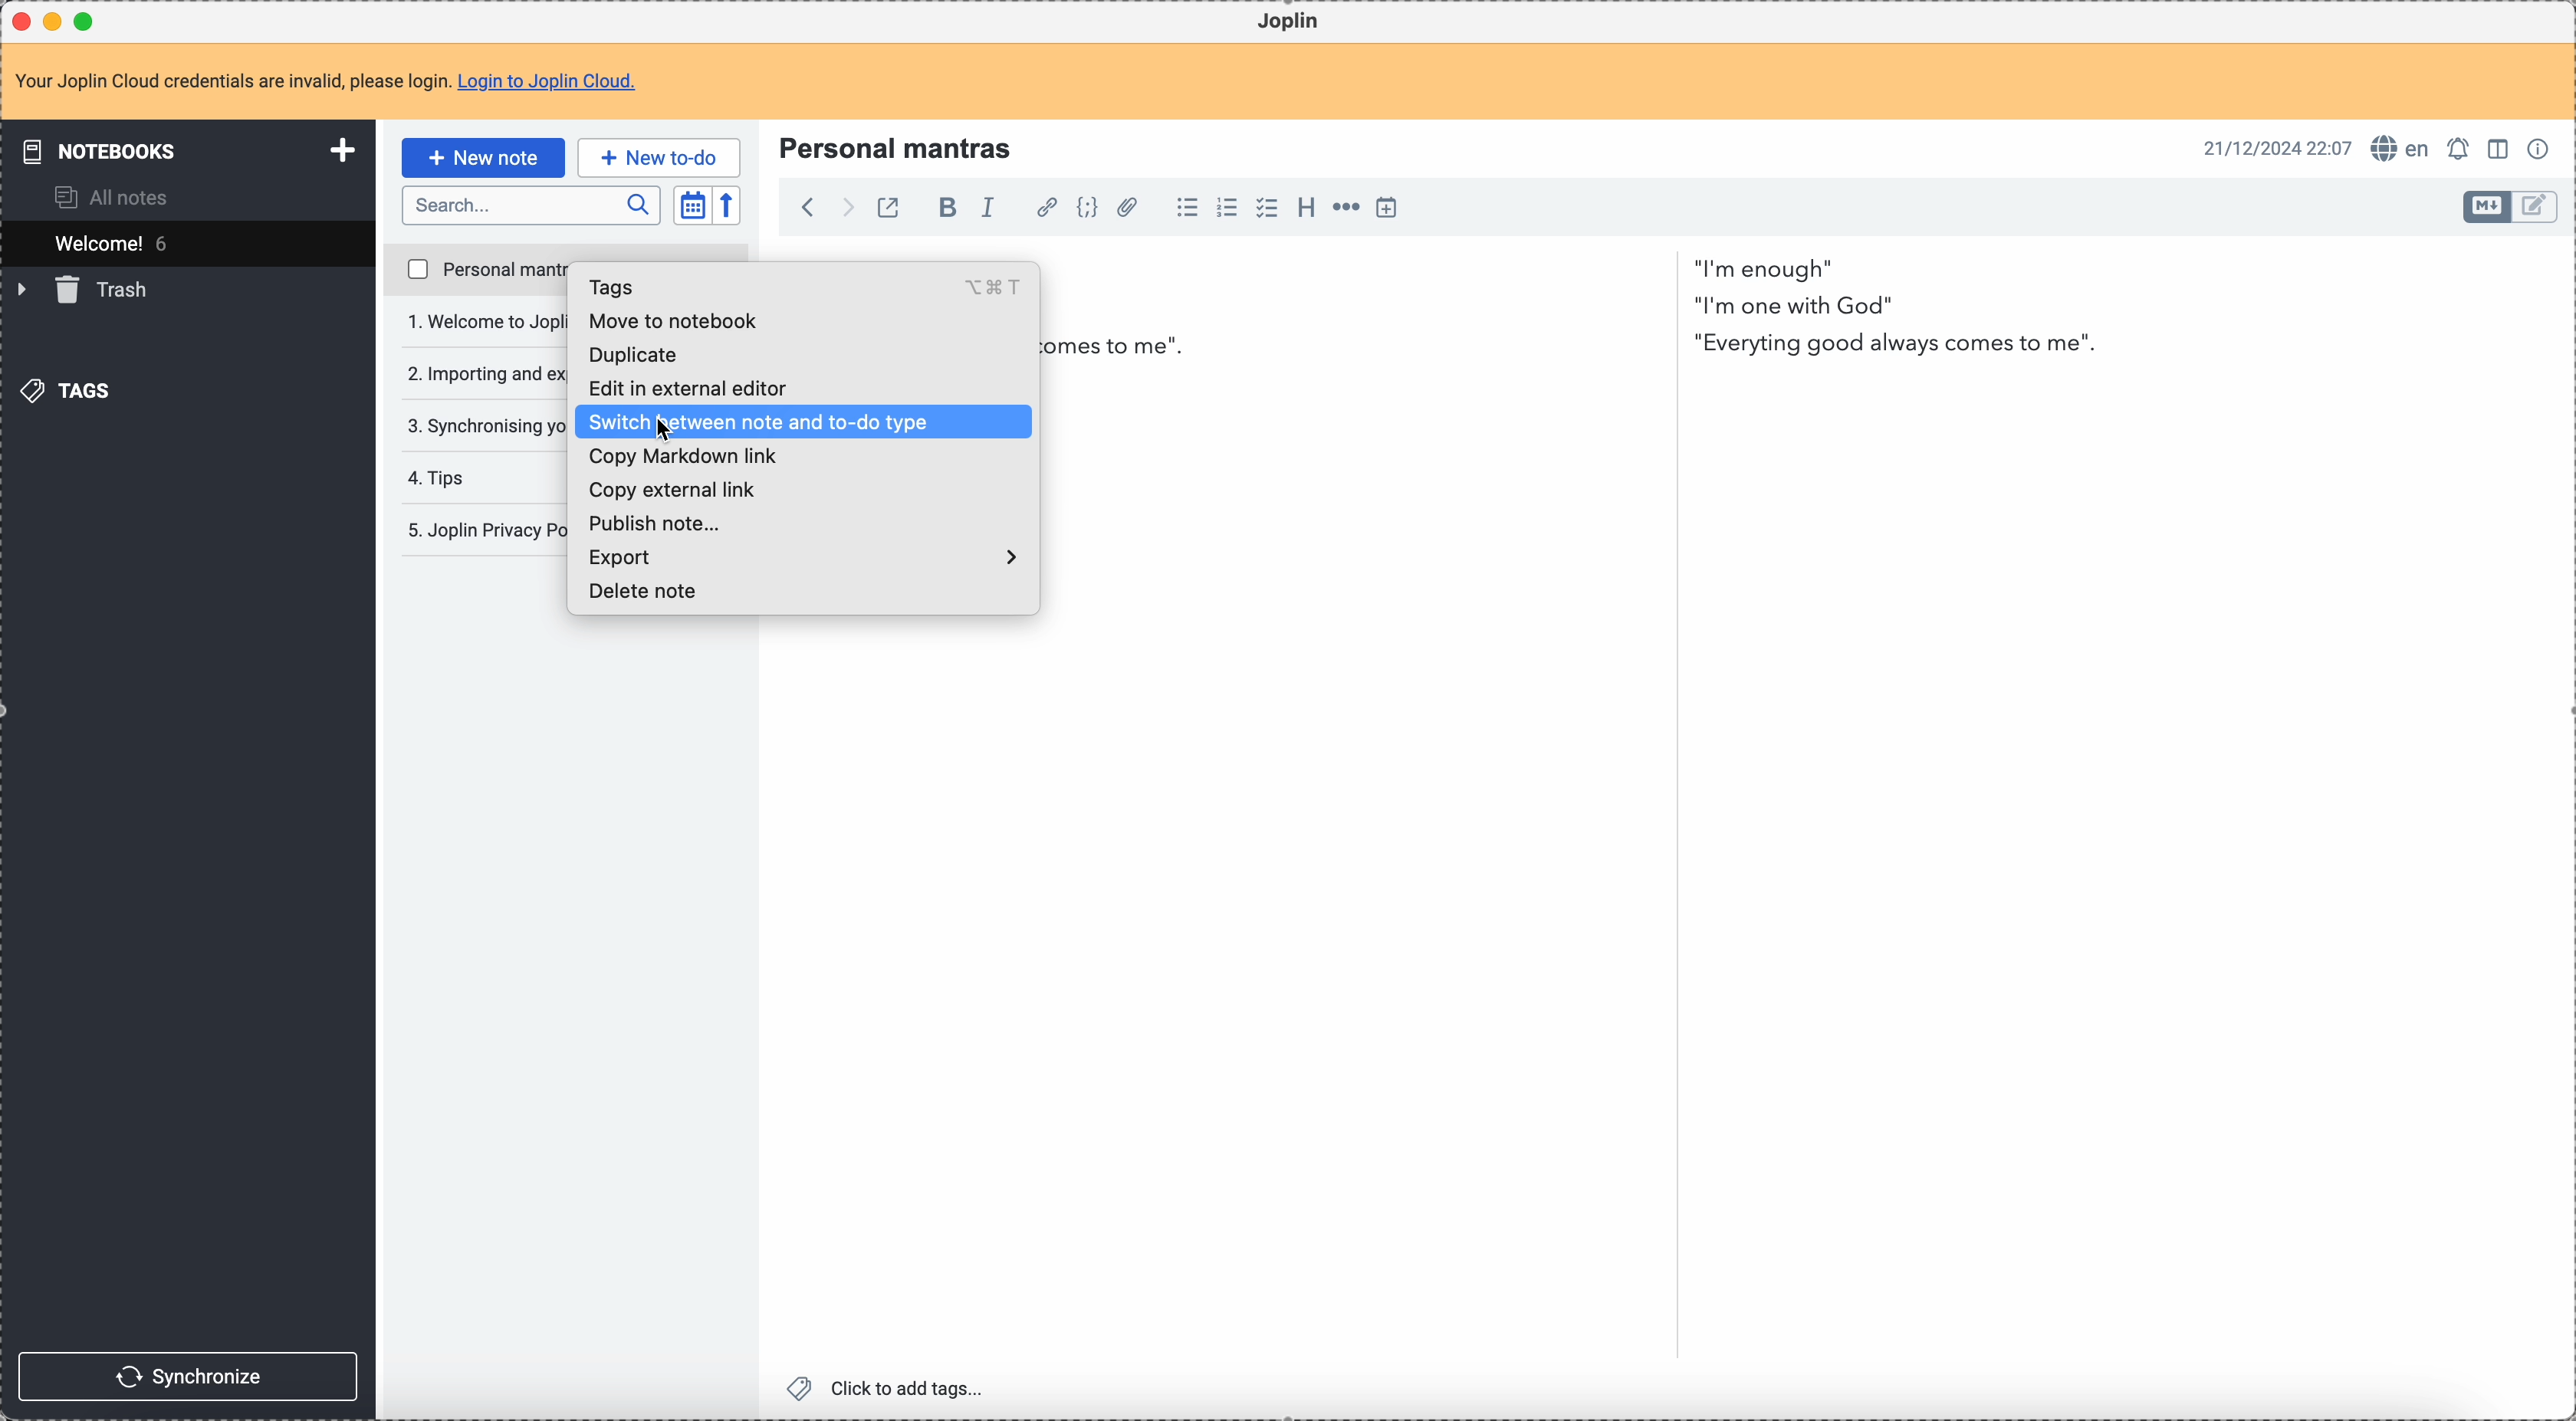 Image resolution: width=2576 pixels, height=1421 pixels. Describe the element at coordinates (693, 318) in the screenshot. I see `move to notebook` at that location.